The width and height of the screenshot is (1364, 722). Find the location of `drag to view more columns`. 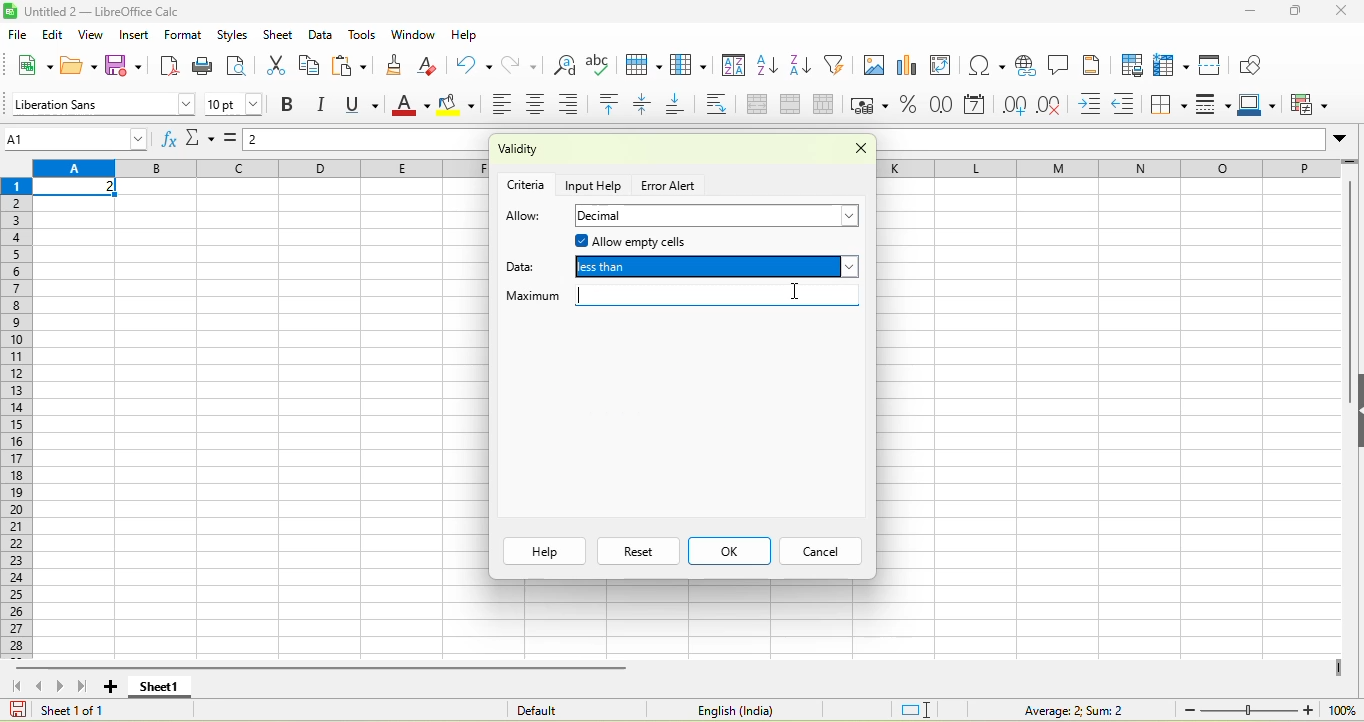

drag to view more columns is located at coordinates (1339, 668).